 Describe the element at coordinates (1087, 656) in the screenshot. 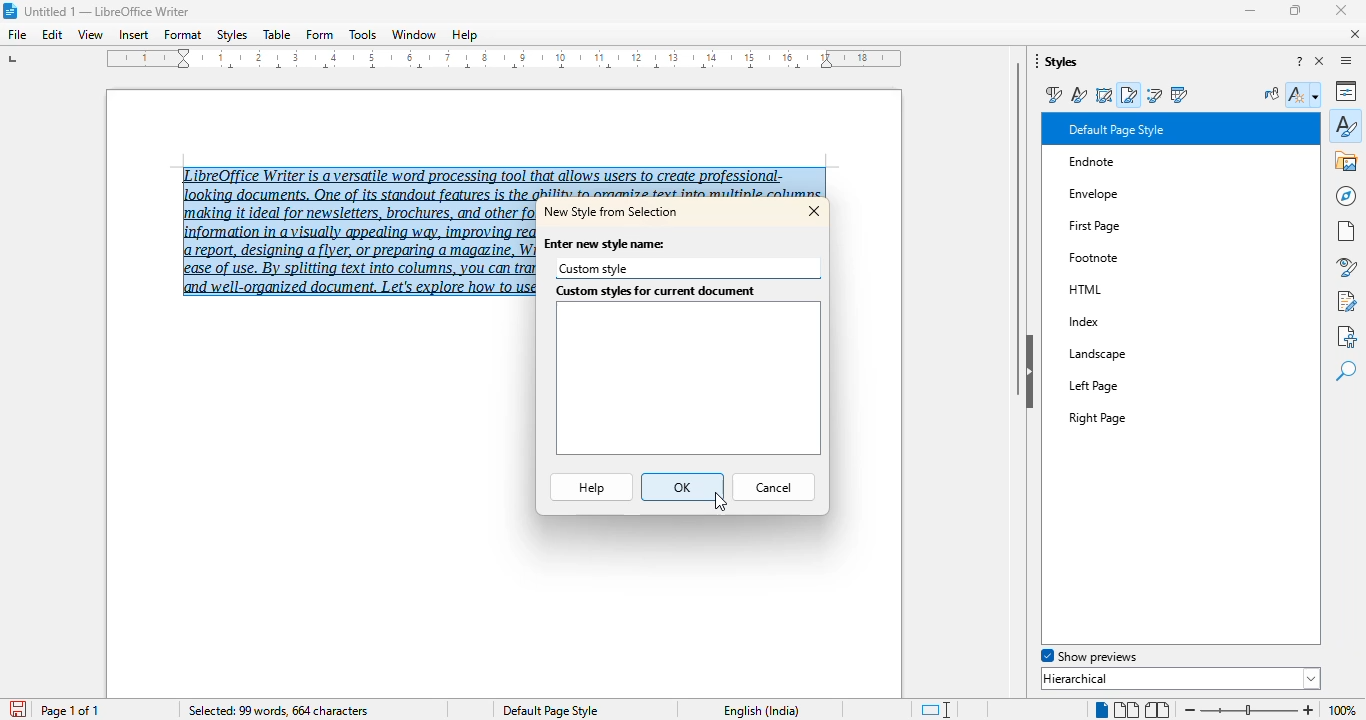

I see `show previews` at that location.